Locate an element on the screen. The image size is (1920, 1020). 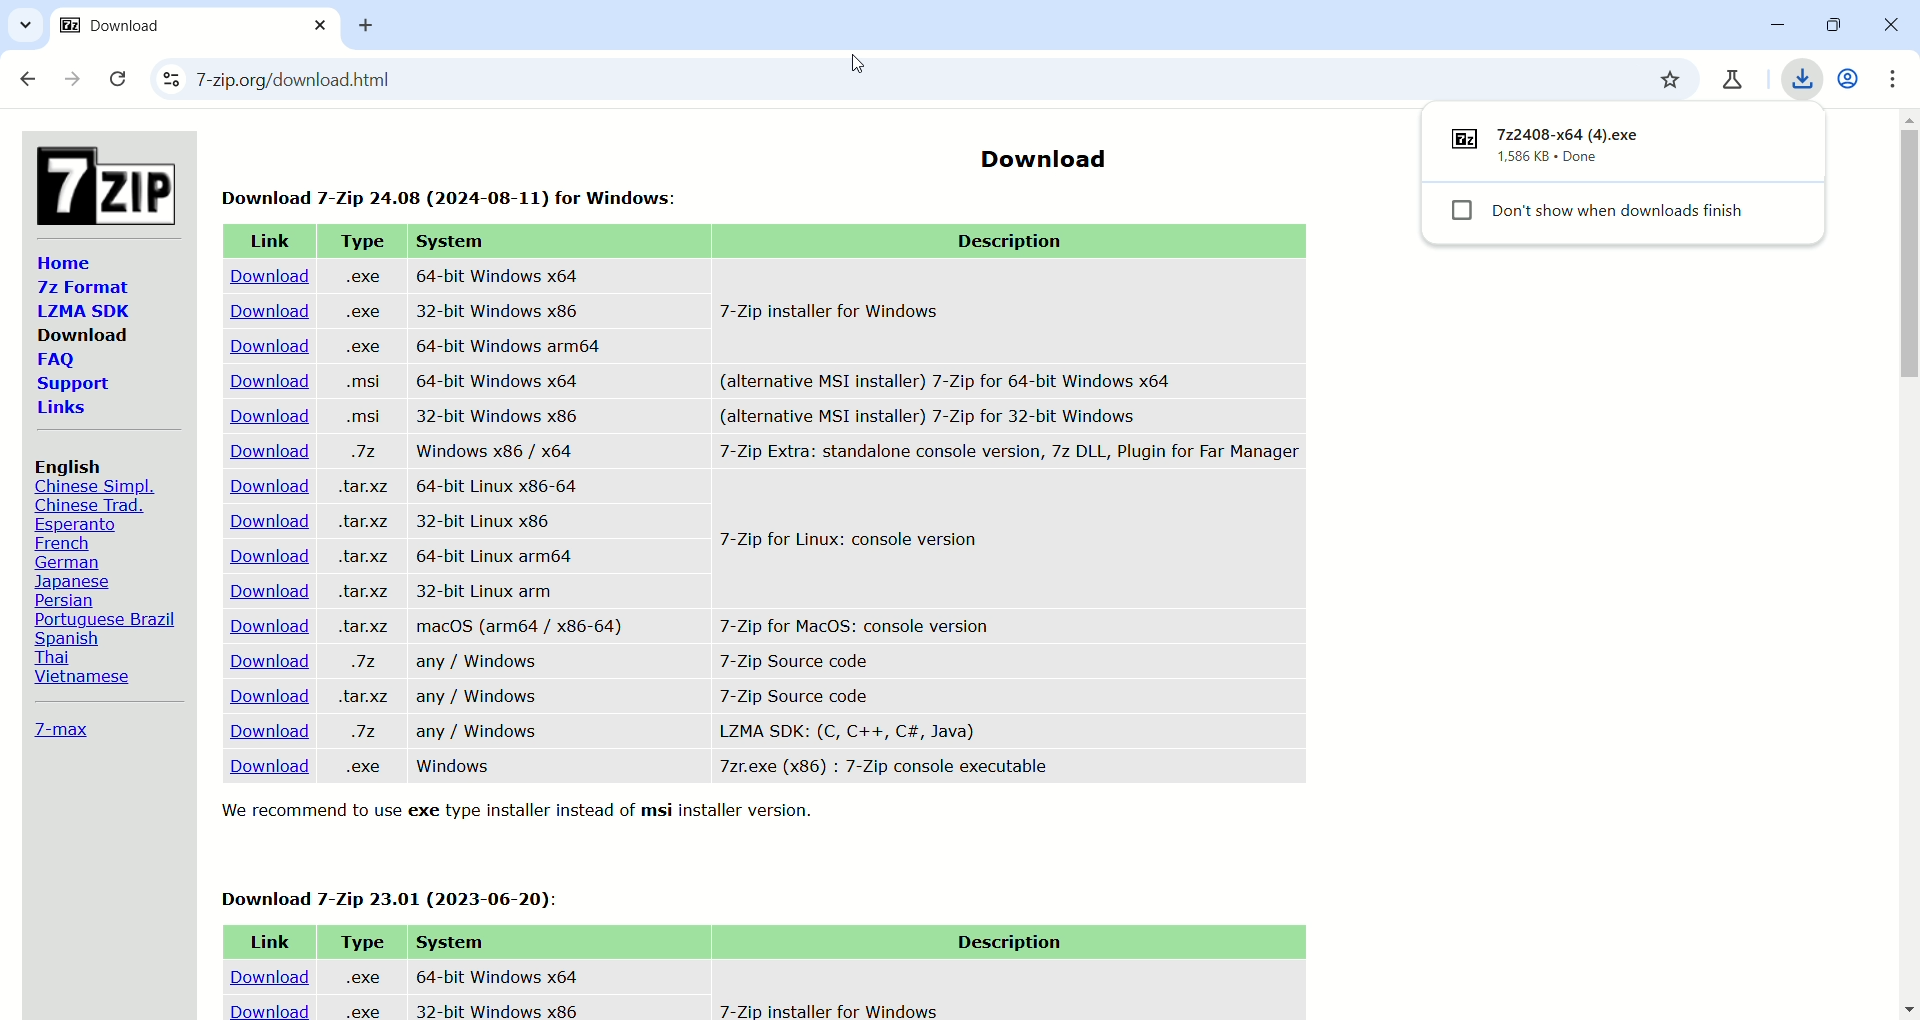
7-Zip Extra: standalone console version, 7z DLL, Plugin for Far Manager is located at coordinates (1008, 455).